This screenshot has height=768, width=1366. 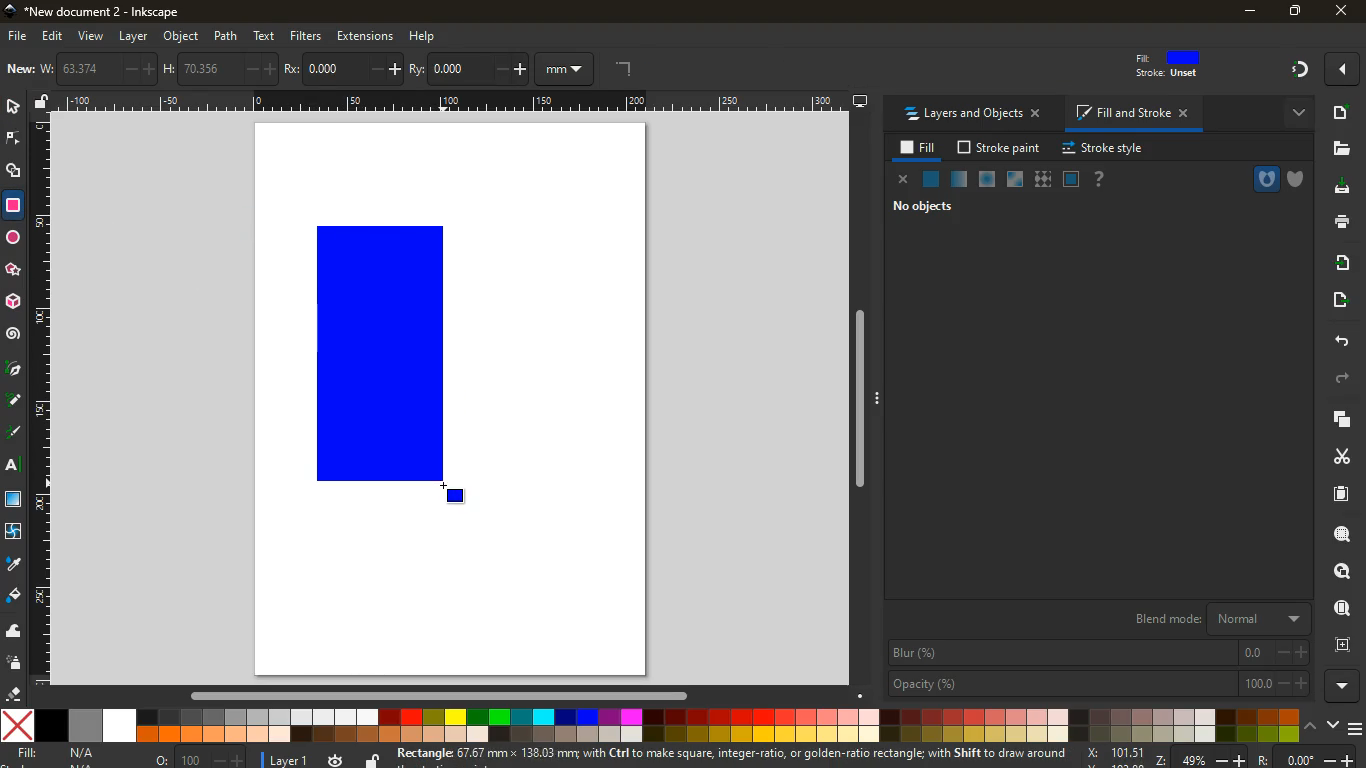 I want to click on fill and stroke, so click(x=1131, y=113).